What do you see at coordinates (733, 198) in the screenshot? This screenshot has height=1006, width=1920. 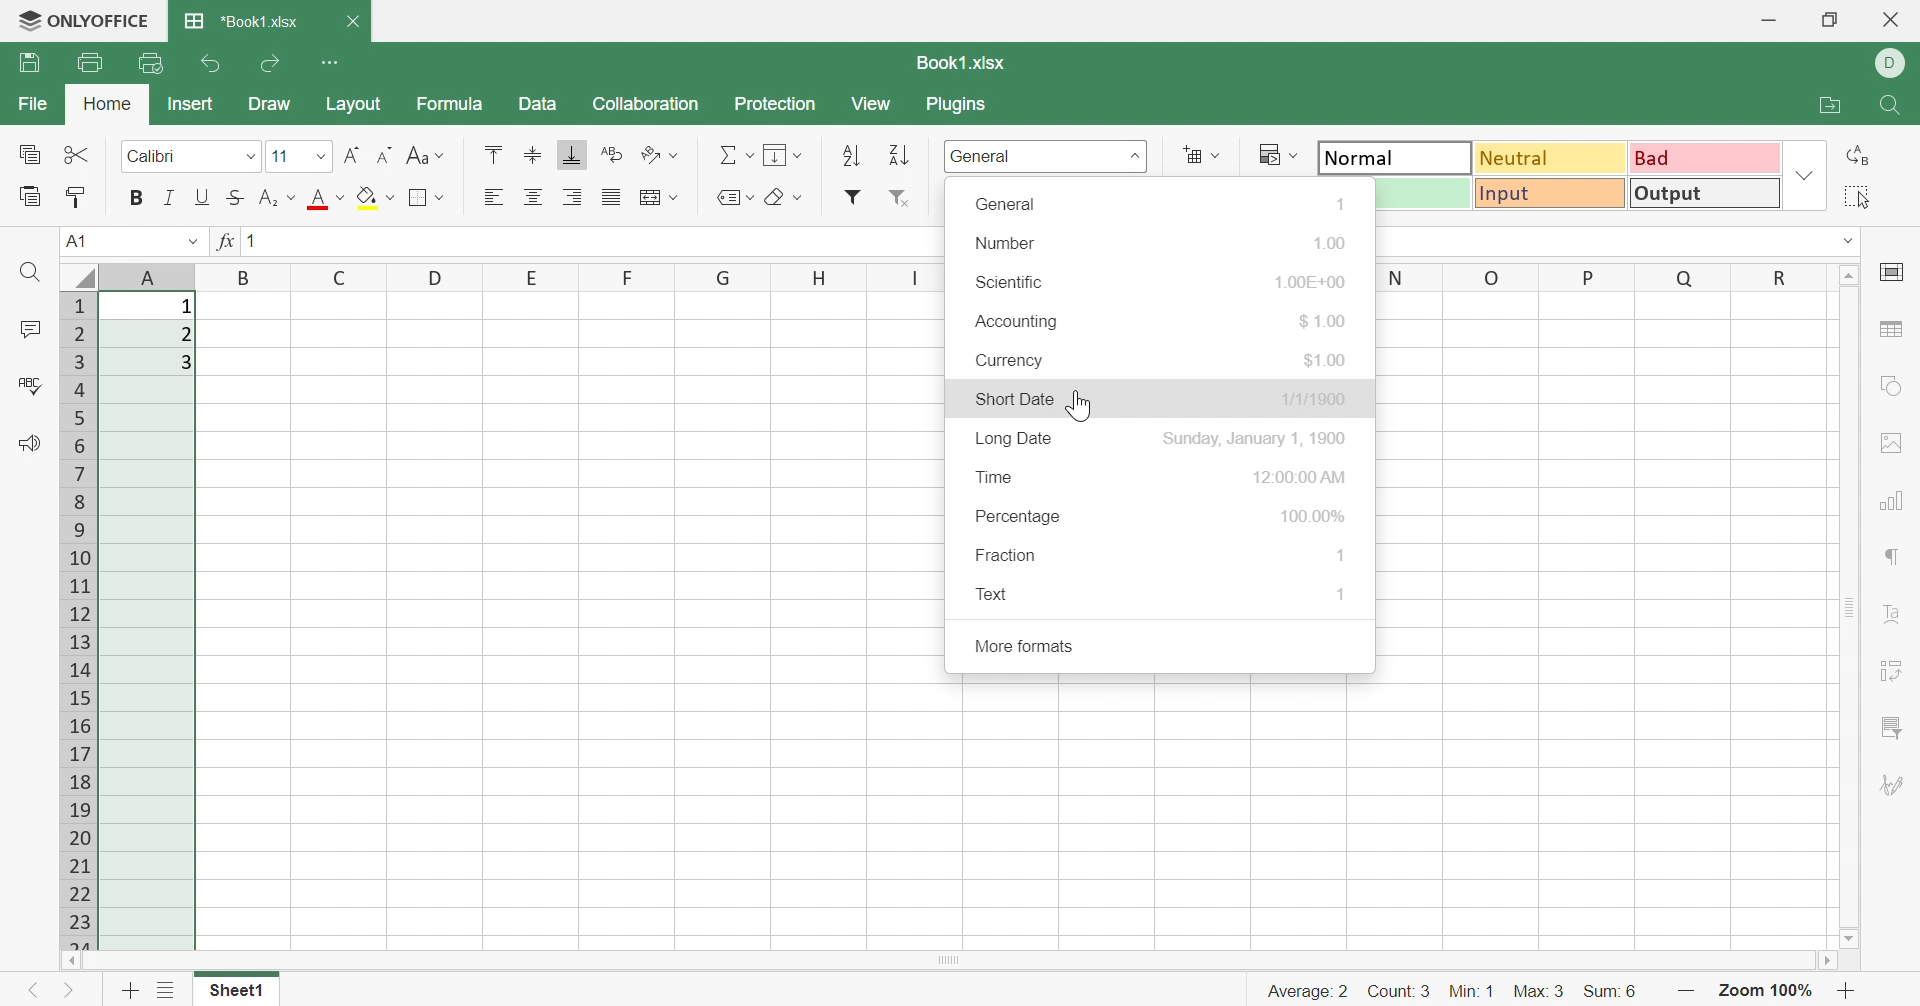 I see `Named ranges` at bounding box center [733, 198].